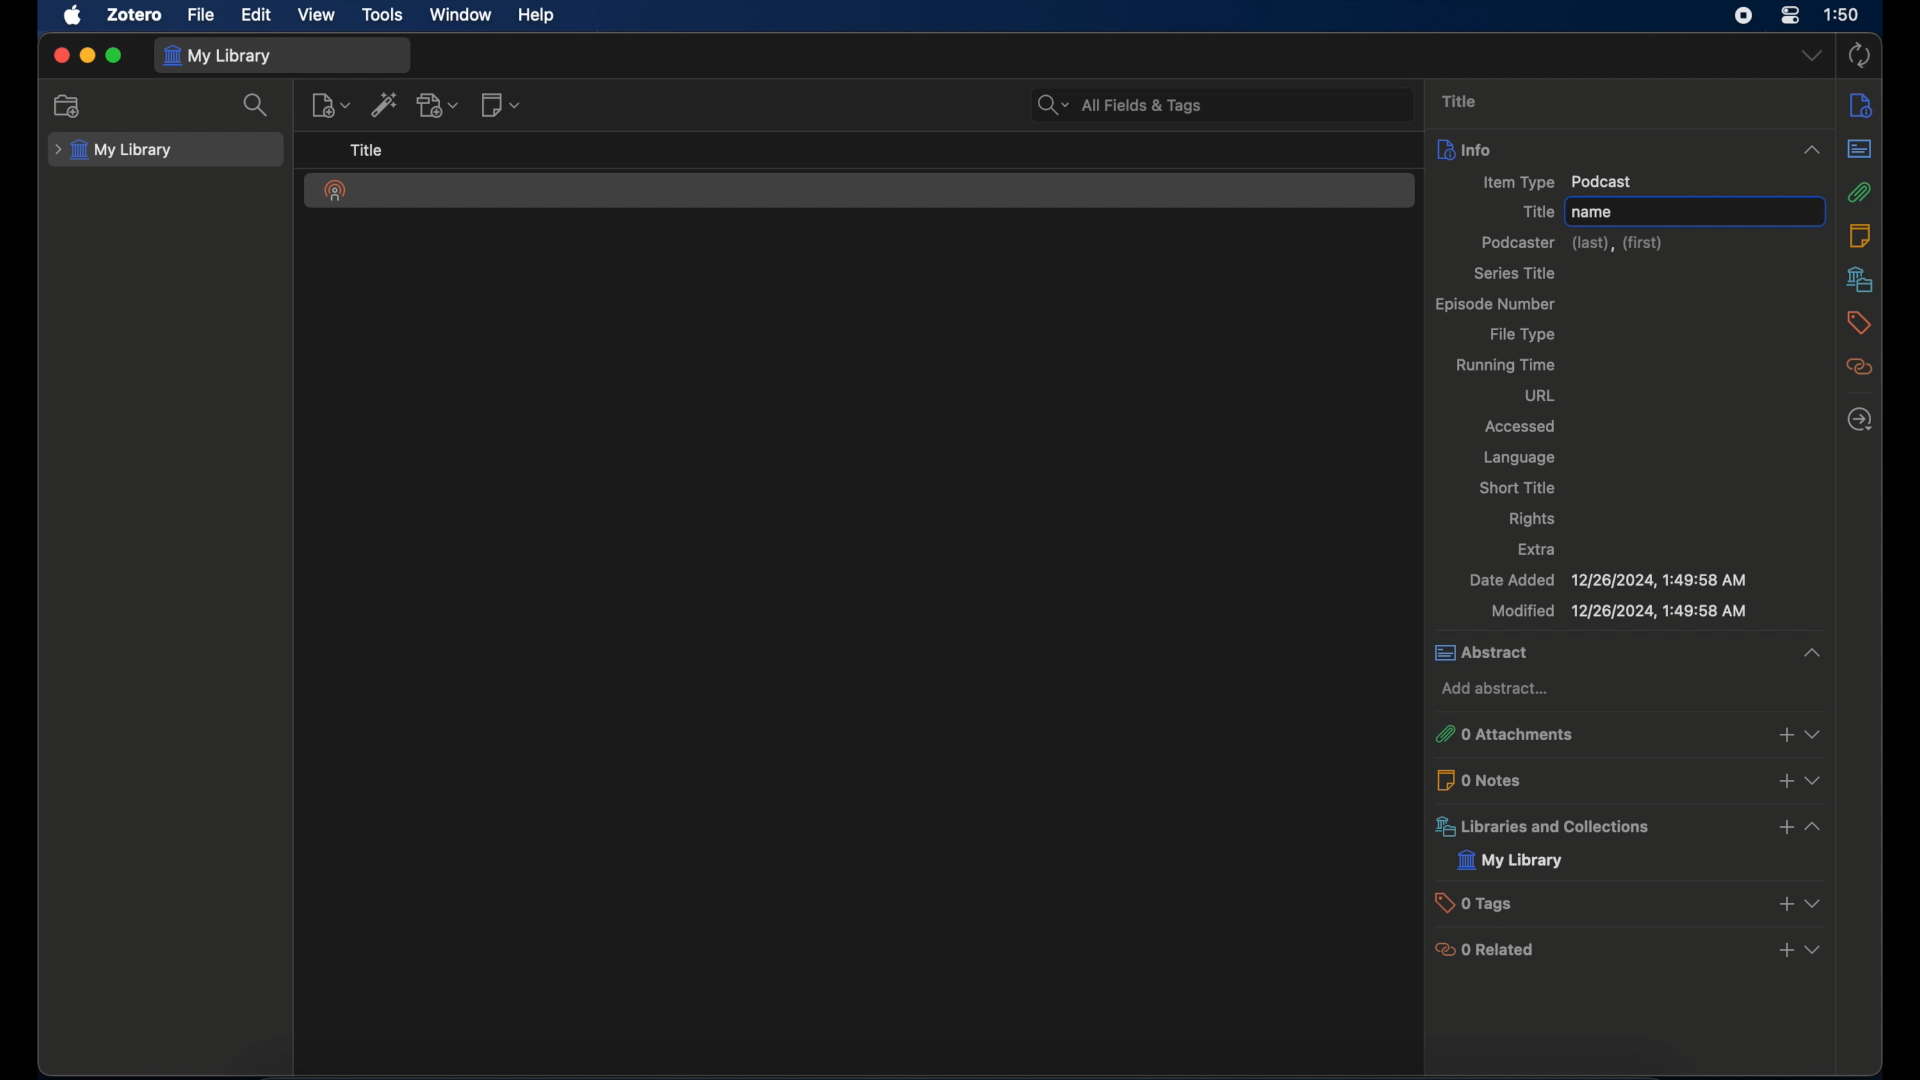  Describe the element at coordinates (1860, 107) in the screenshot. I see `info` at that location.